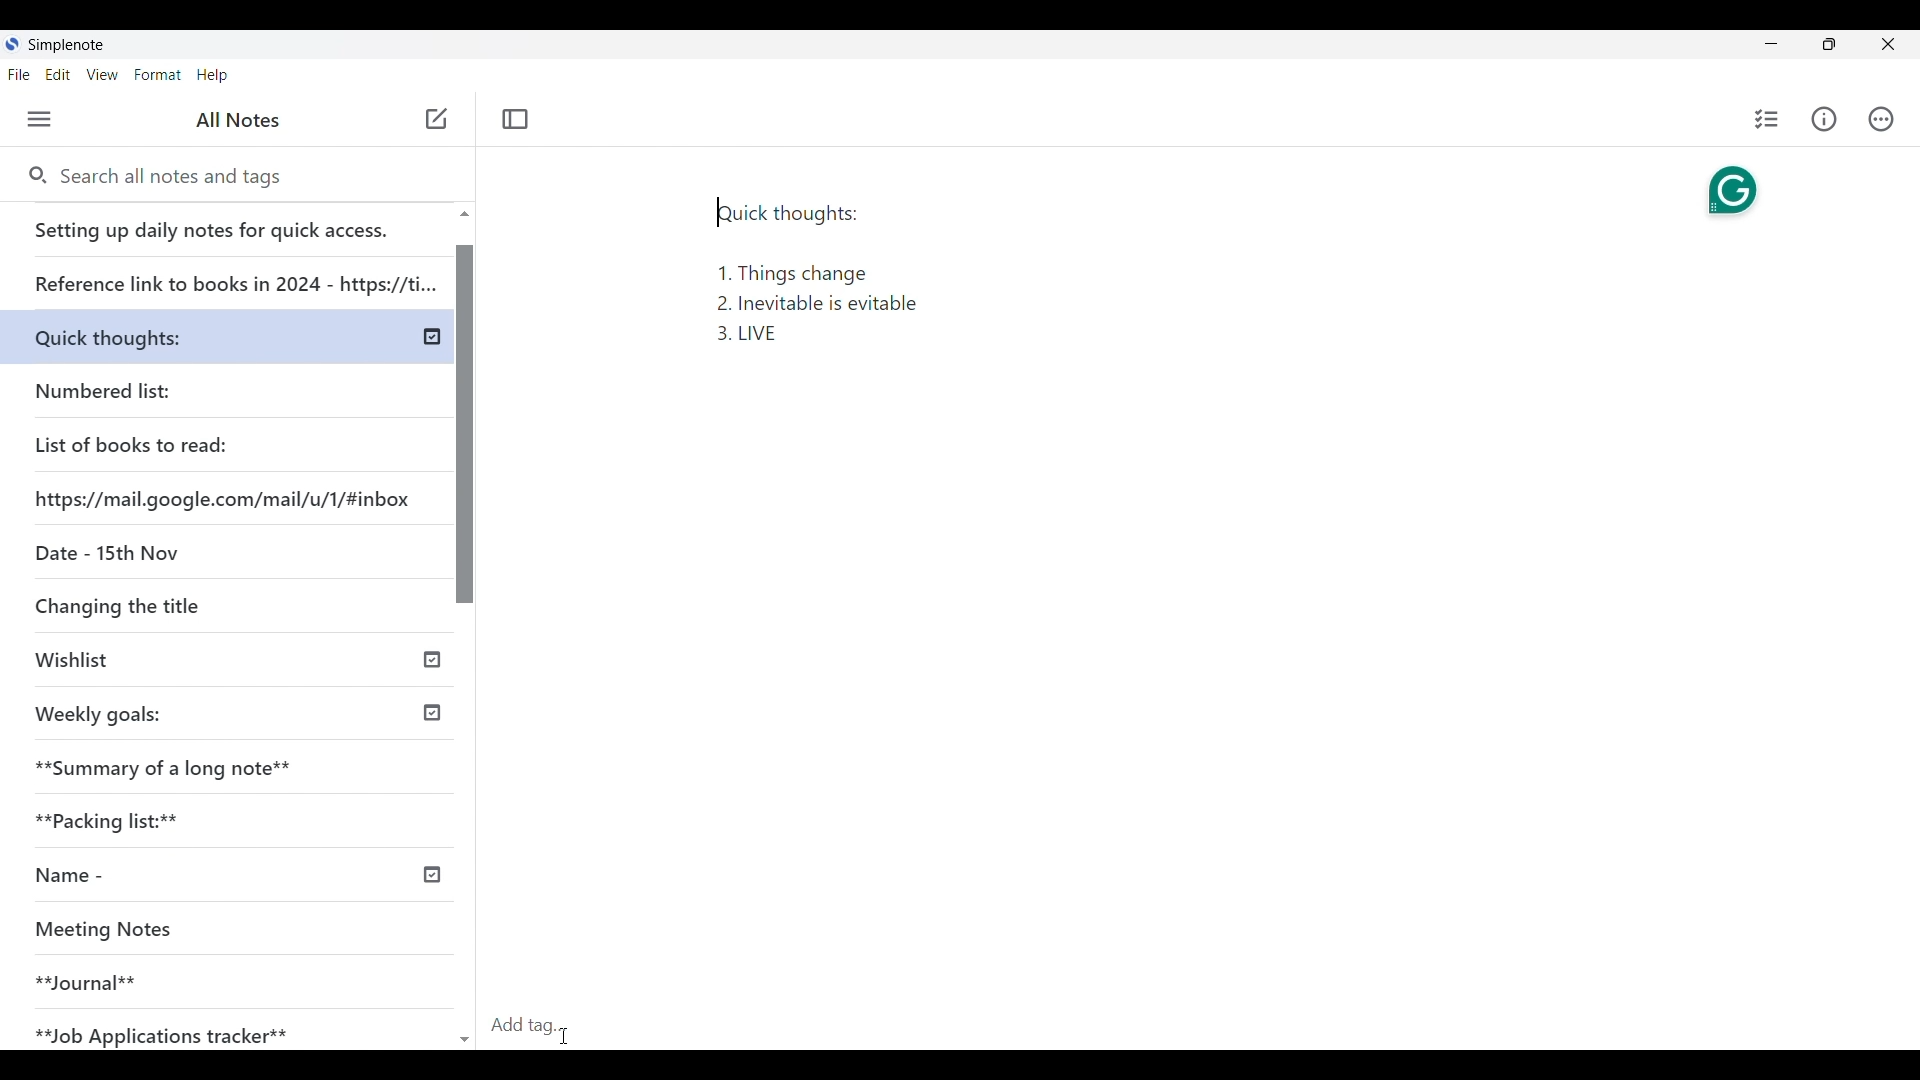  What do you see at coordinates (432, 657) in the screenshot?
I see `published` at bounding box center [432, 657].